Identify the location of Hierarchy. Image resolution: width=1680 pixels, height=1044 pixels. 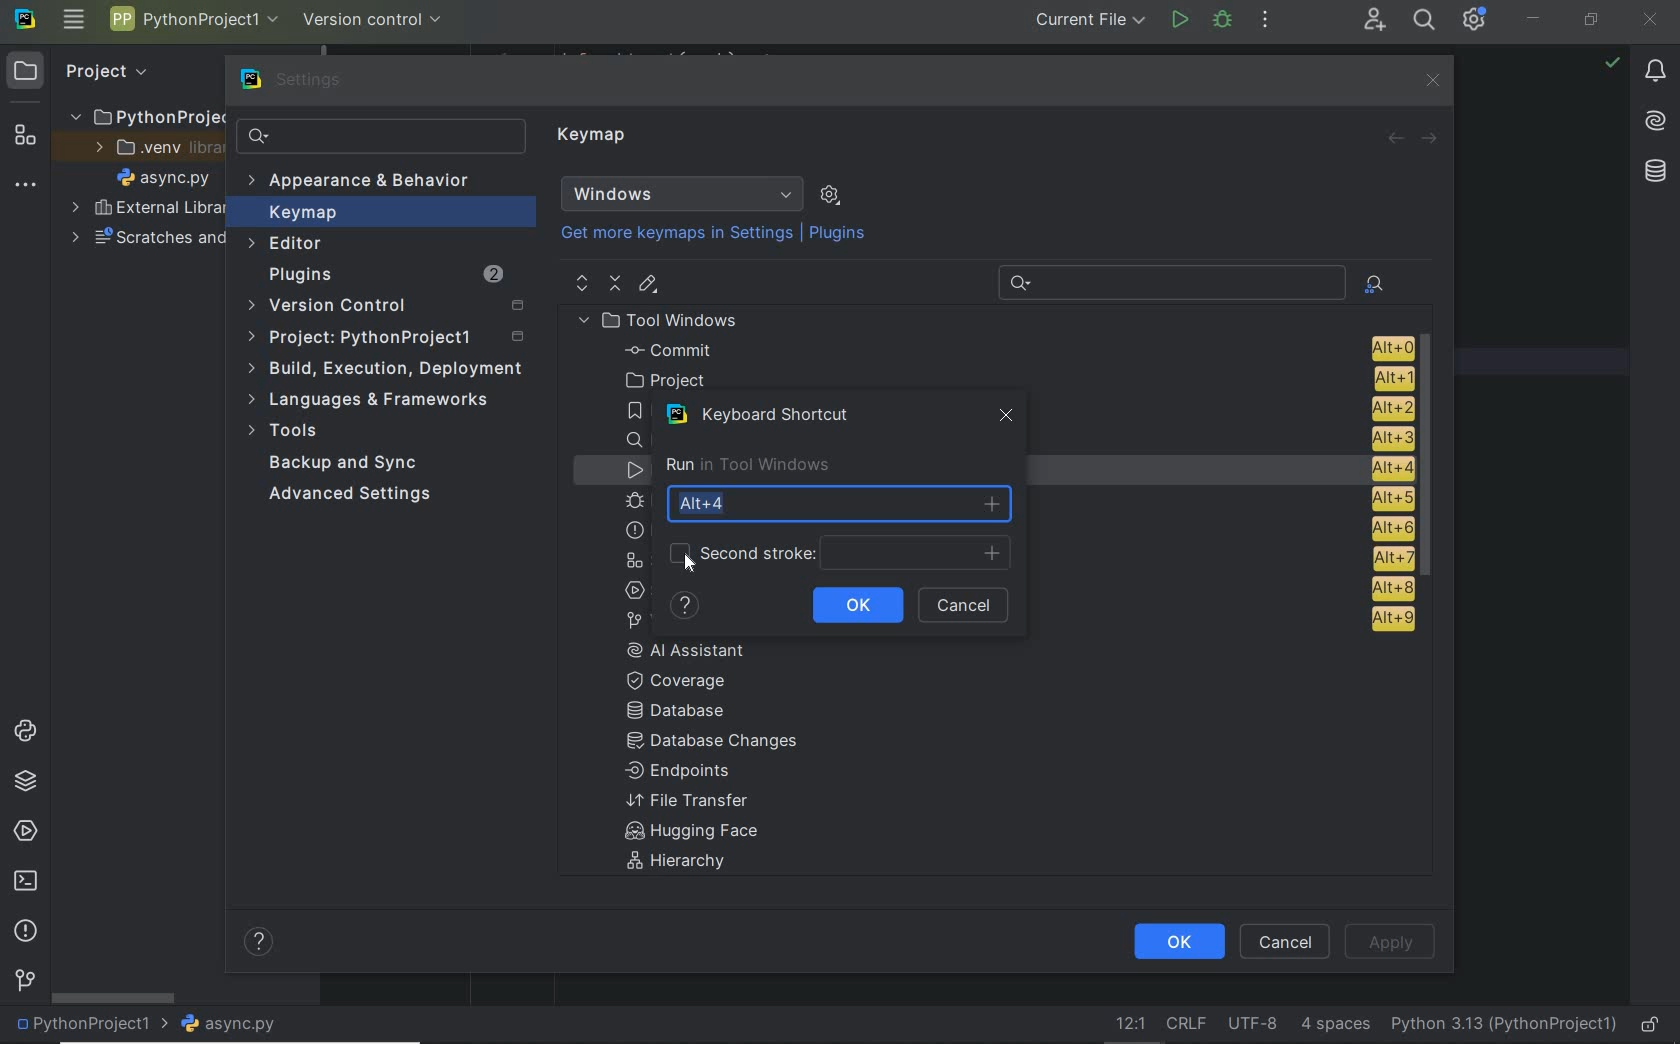
(687, 864).